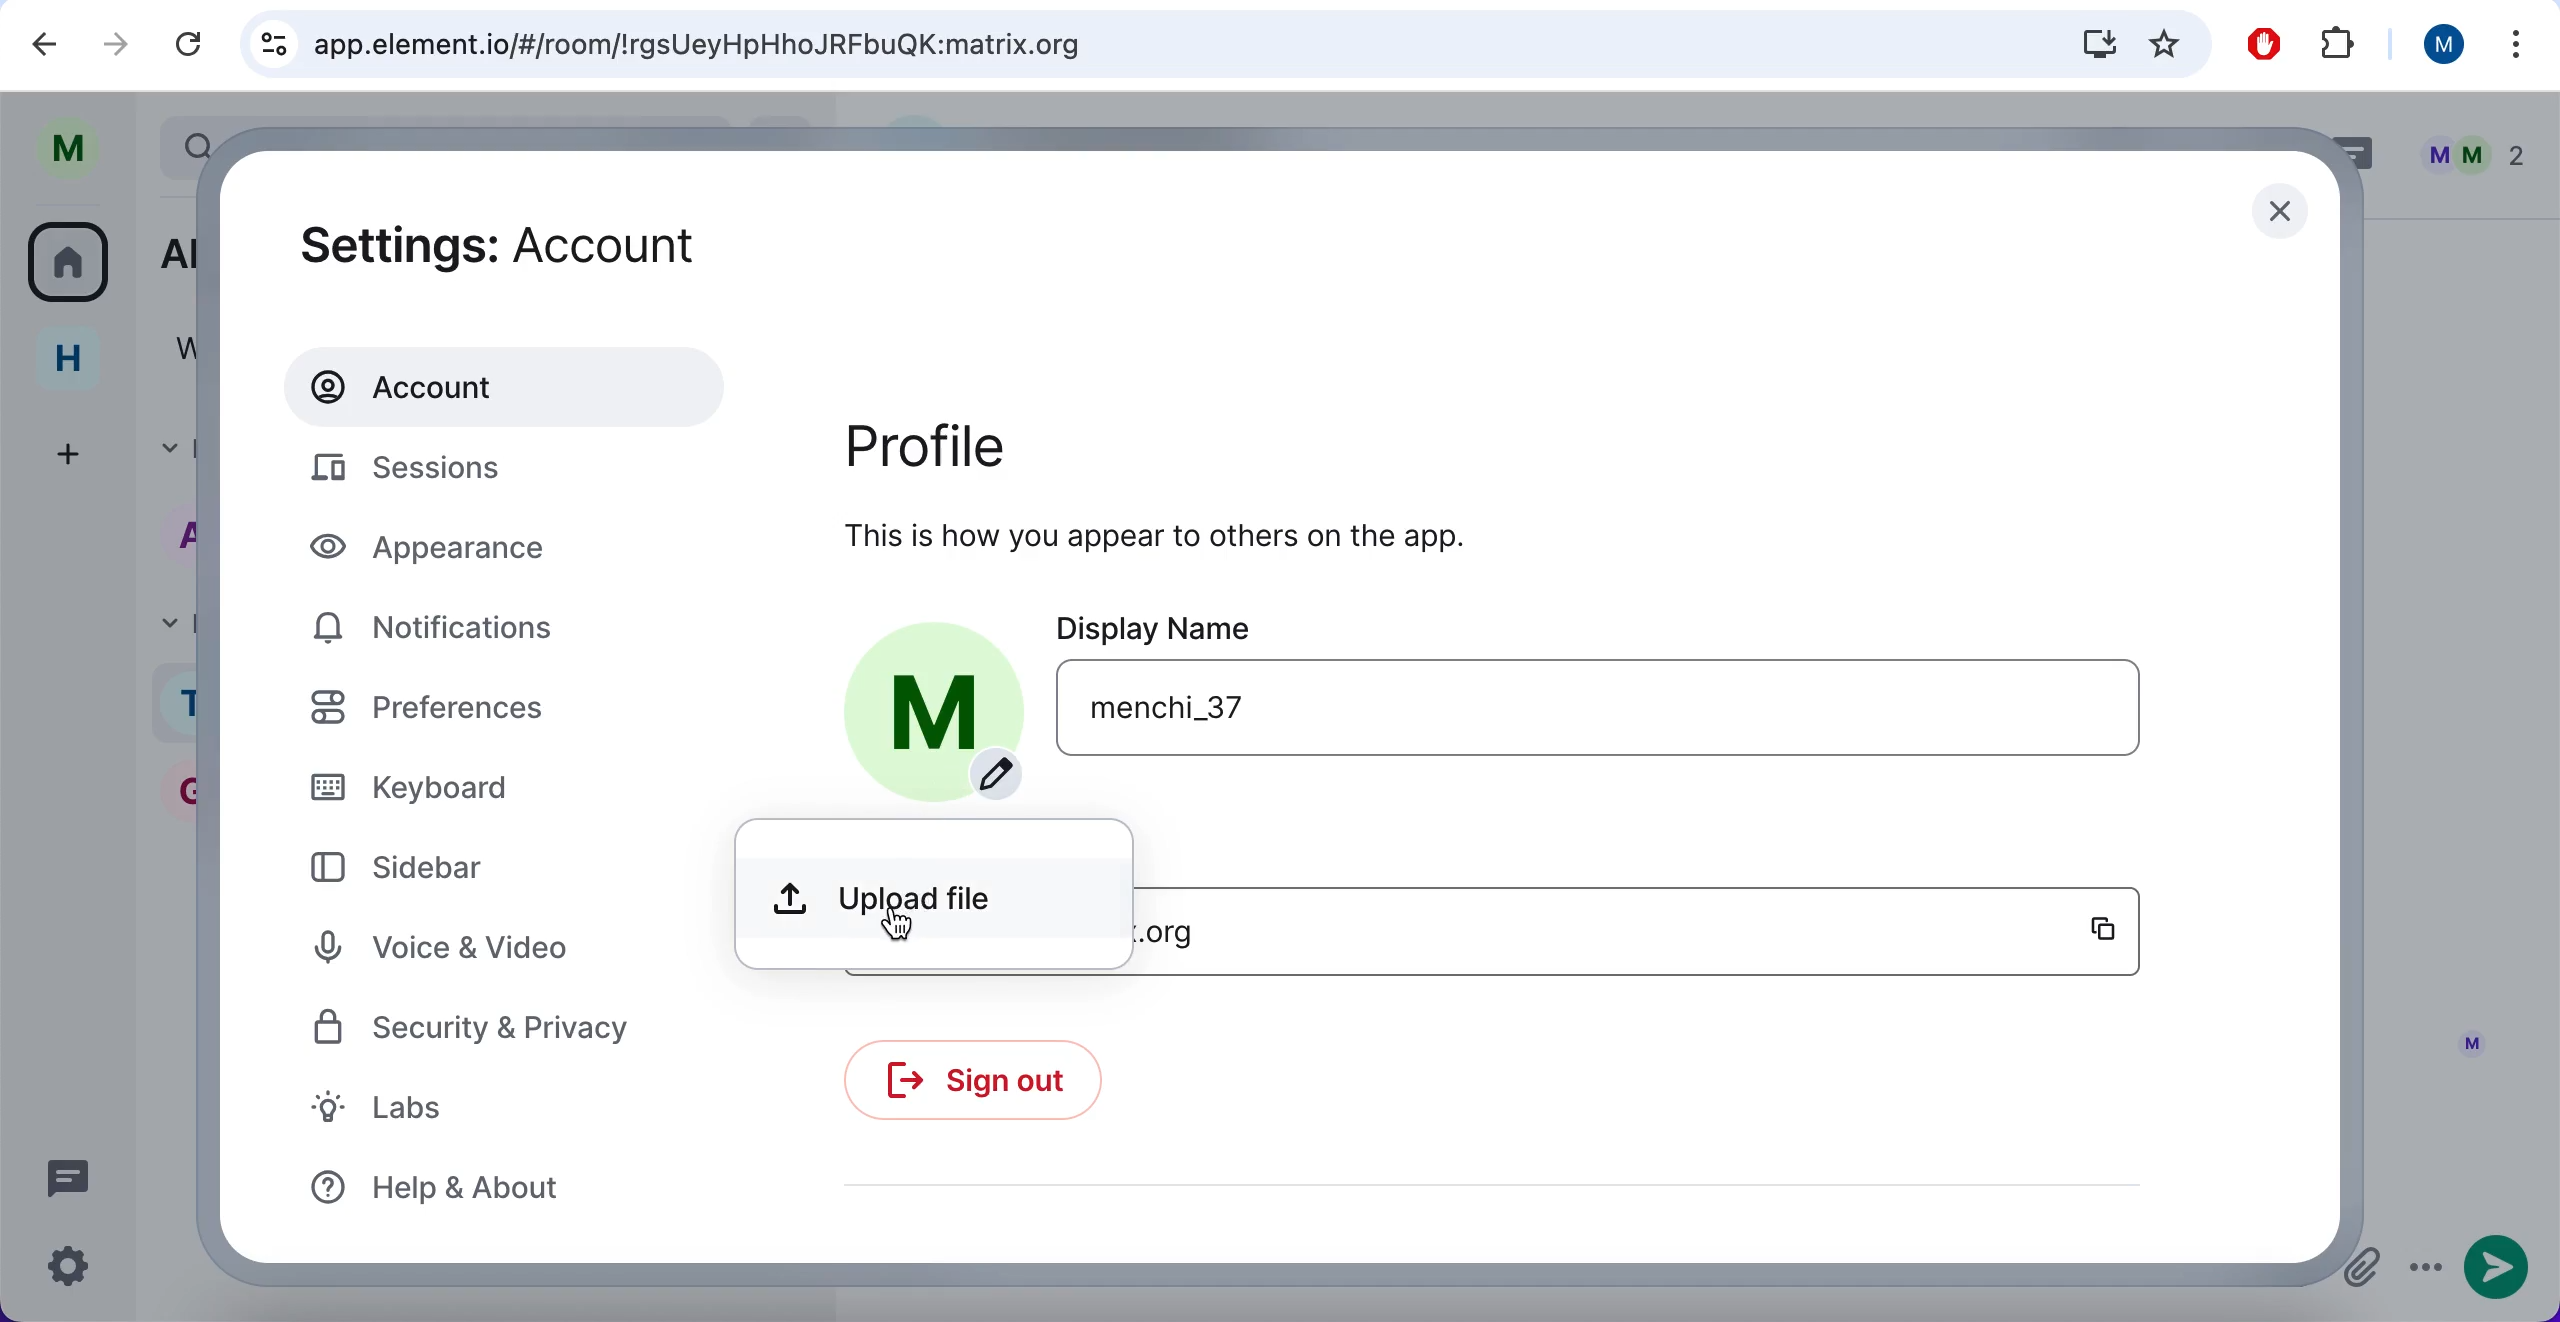 The height and width of the screenshot is (1322, 2560). I want to click on security and privacy, so click(521, 1033).